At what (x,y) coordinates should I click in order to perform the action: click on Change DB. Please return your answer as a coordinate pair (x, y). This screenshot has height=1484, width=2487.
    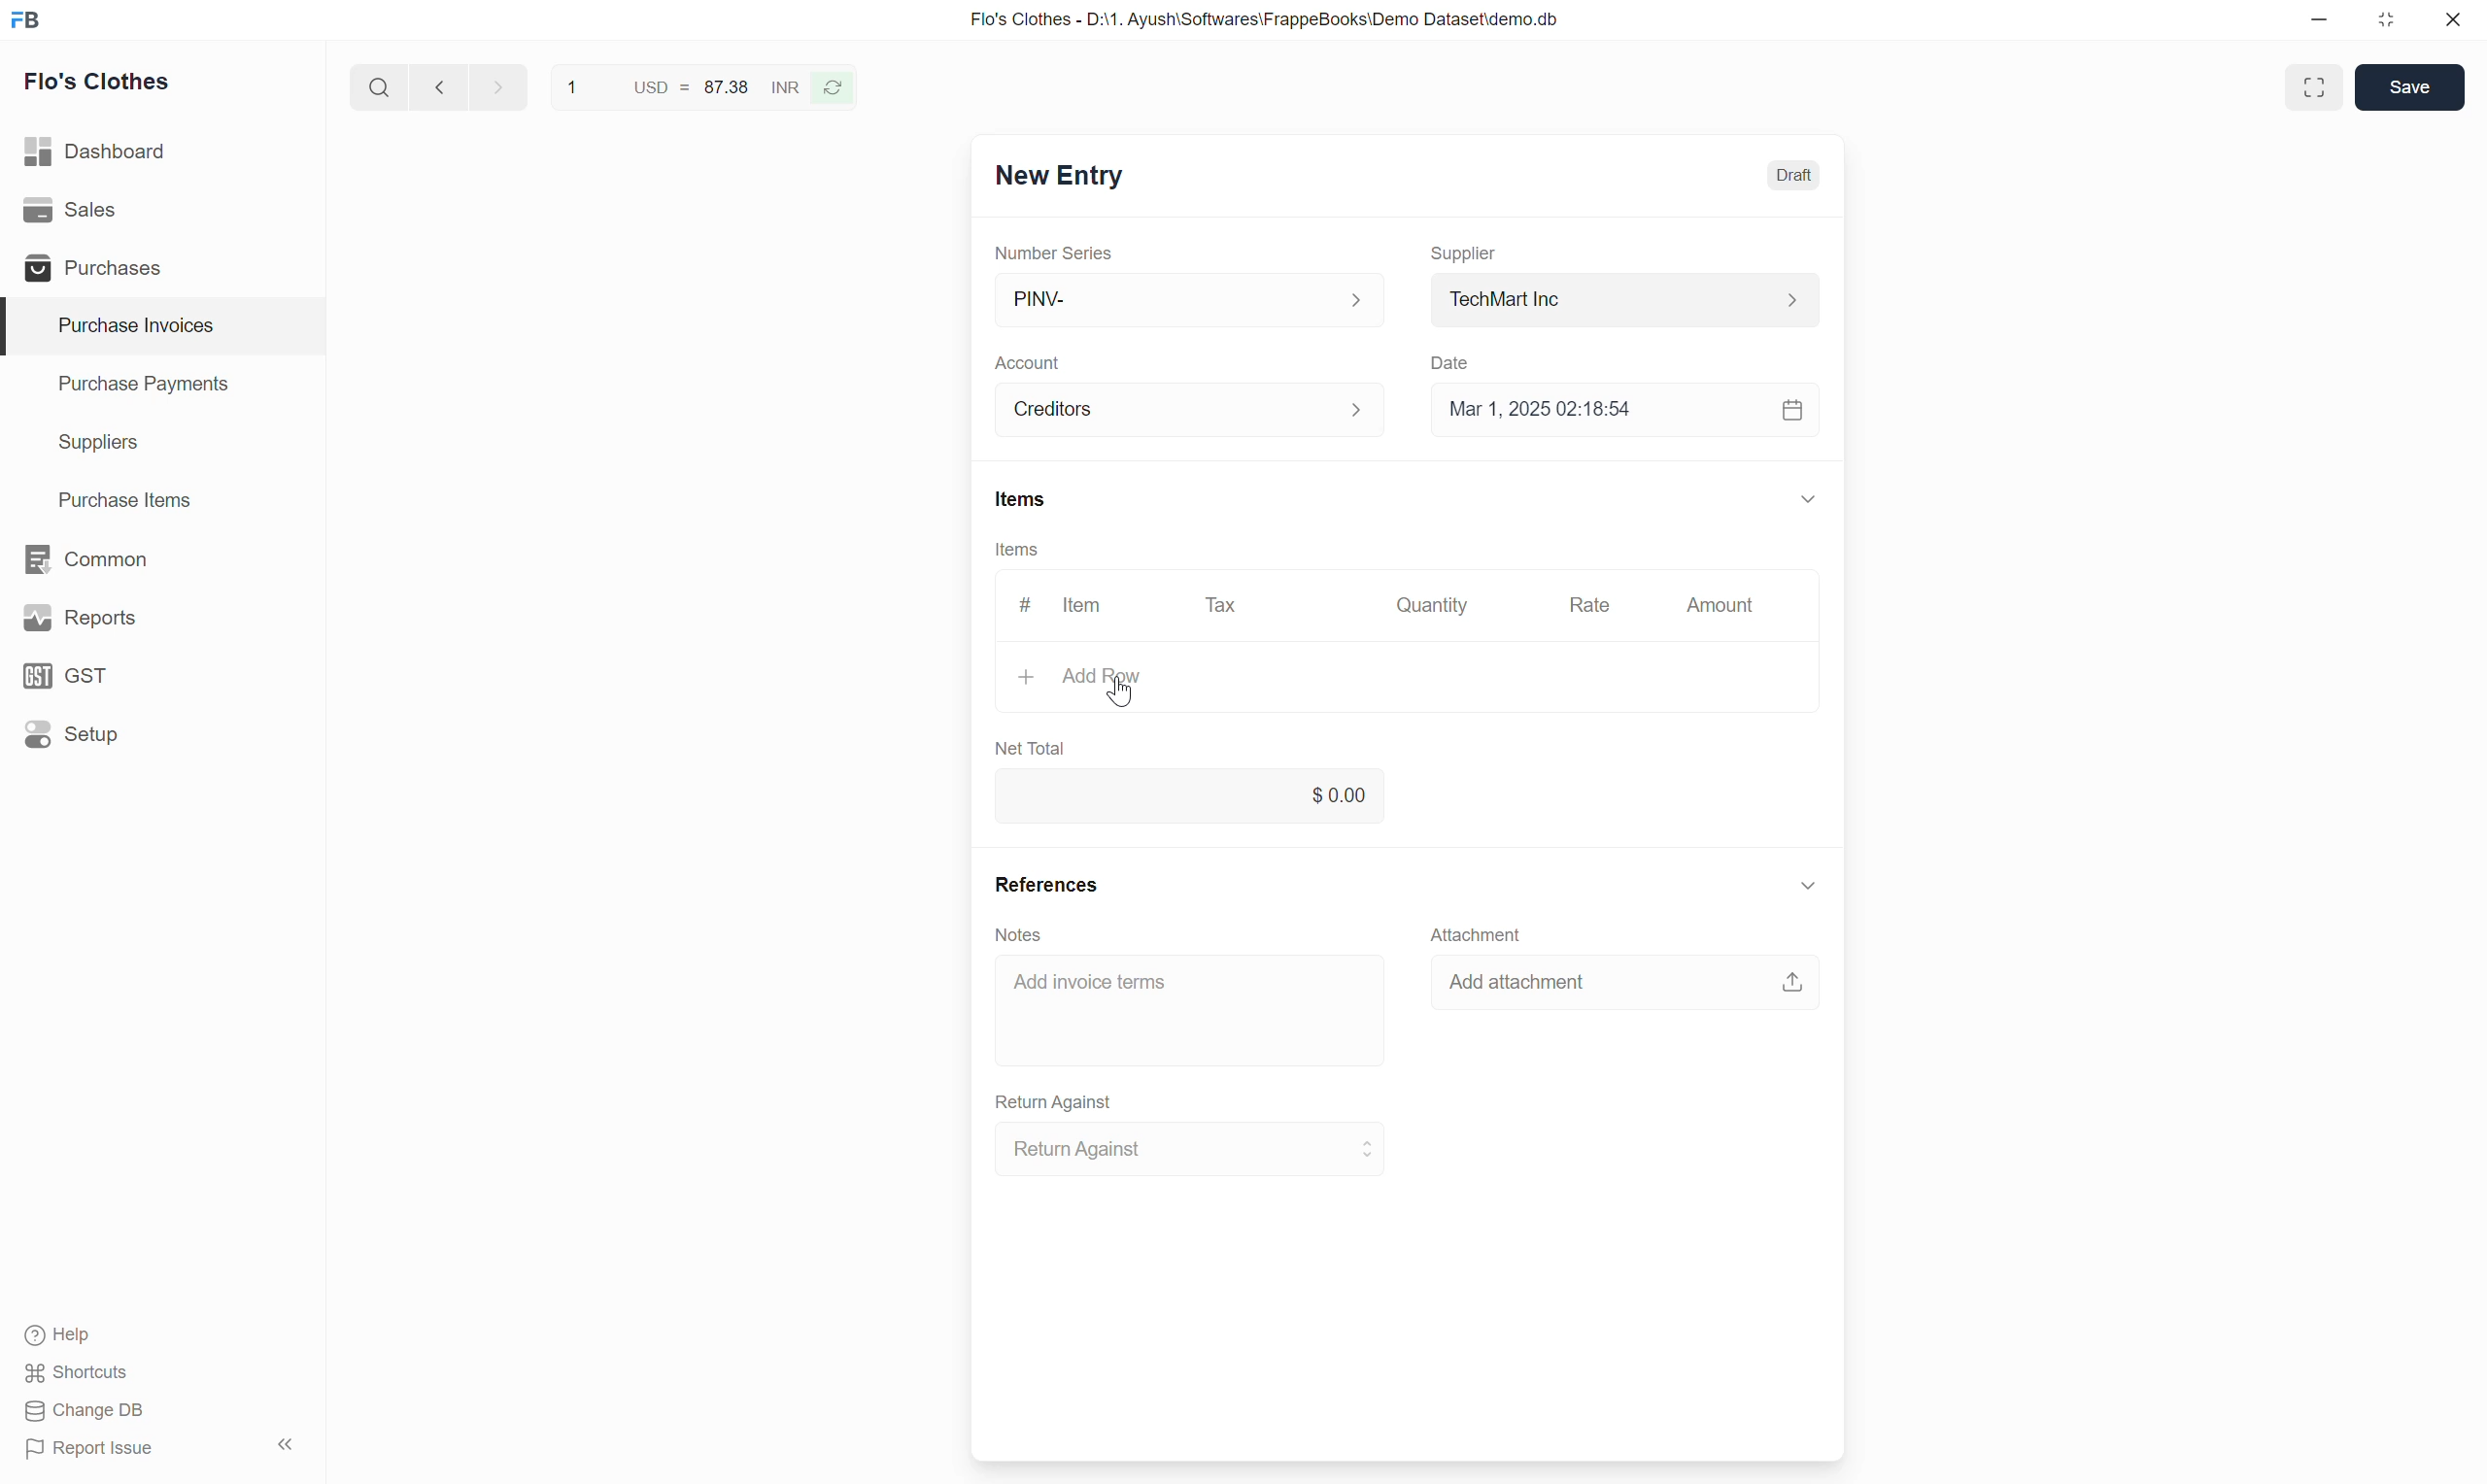
    Looking at the image, I should click on (86, 1410).